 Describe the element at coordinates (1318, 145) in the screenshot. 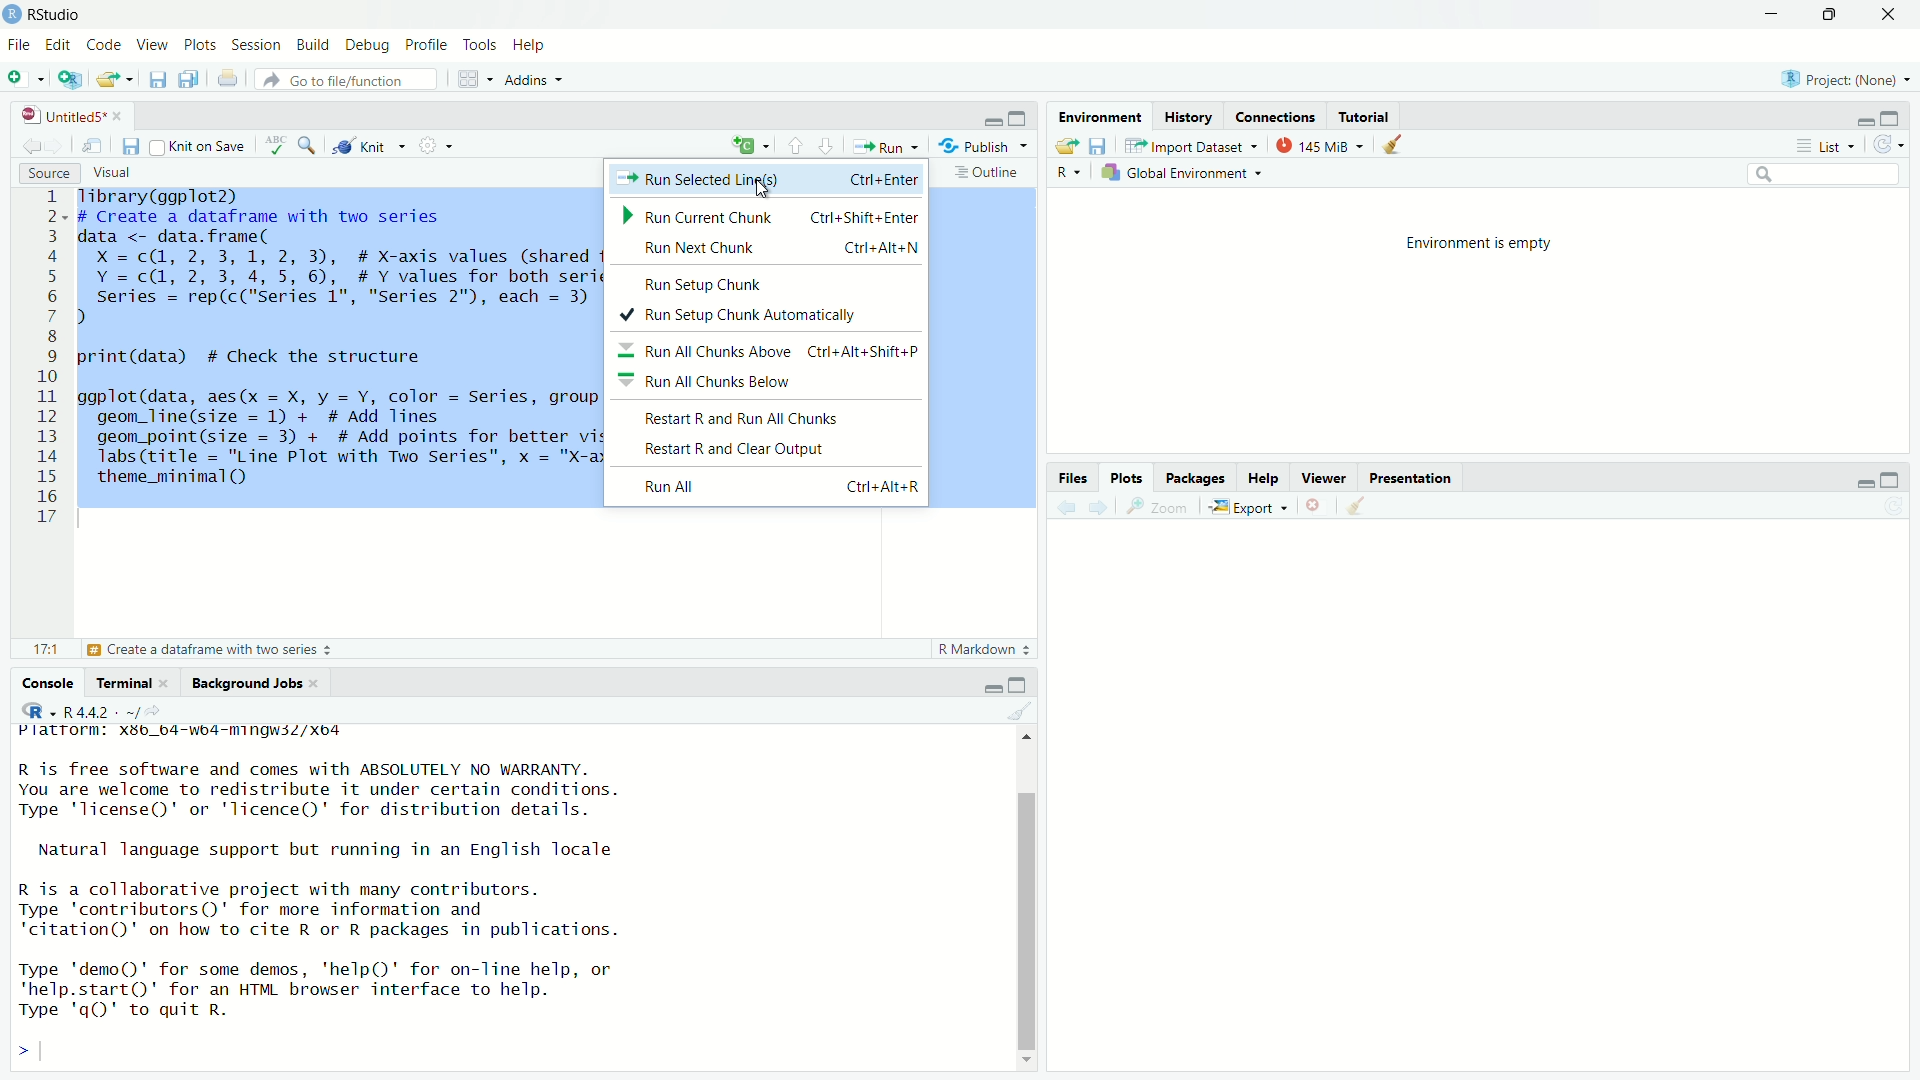

I see ` 145 MB used by R studio` at that location.